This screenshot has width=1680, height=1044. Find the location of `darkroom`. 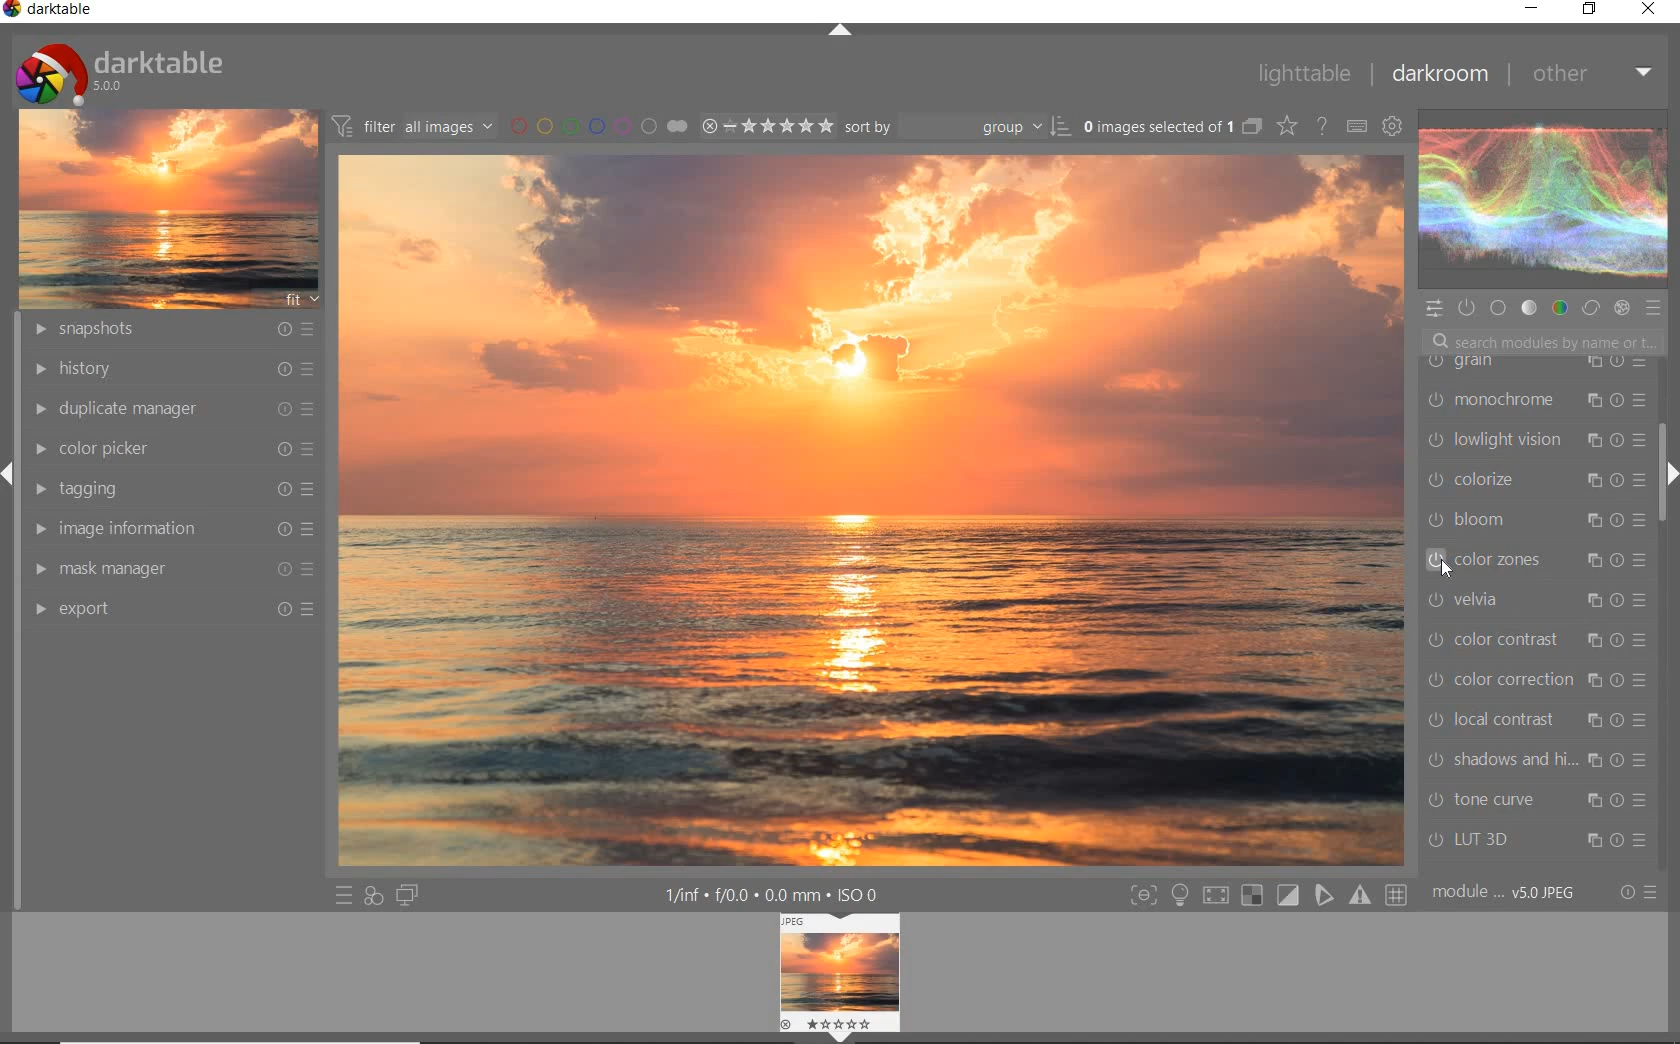

darkroom is located at coordinates (1444, 75).